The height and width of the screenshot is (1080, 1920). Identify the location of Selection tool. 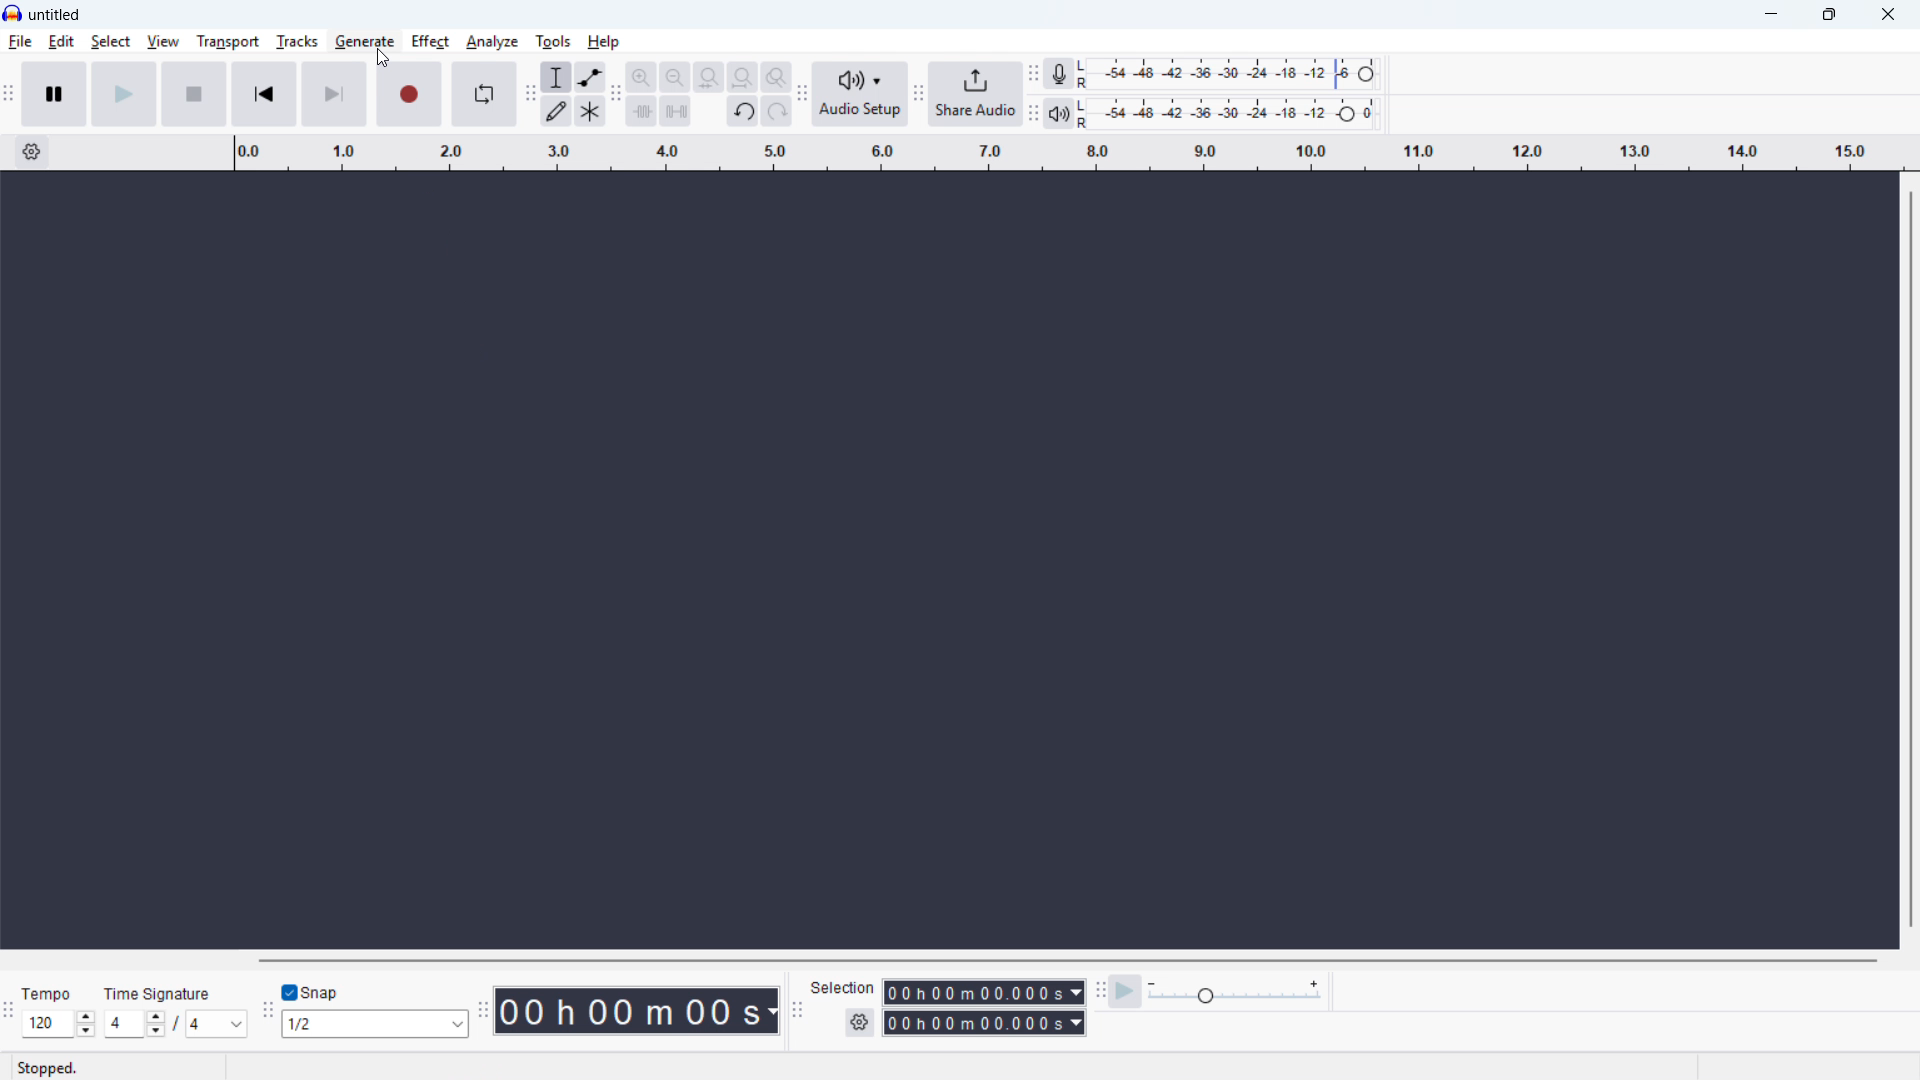
(556, 76).